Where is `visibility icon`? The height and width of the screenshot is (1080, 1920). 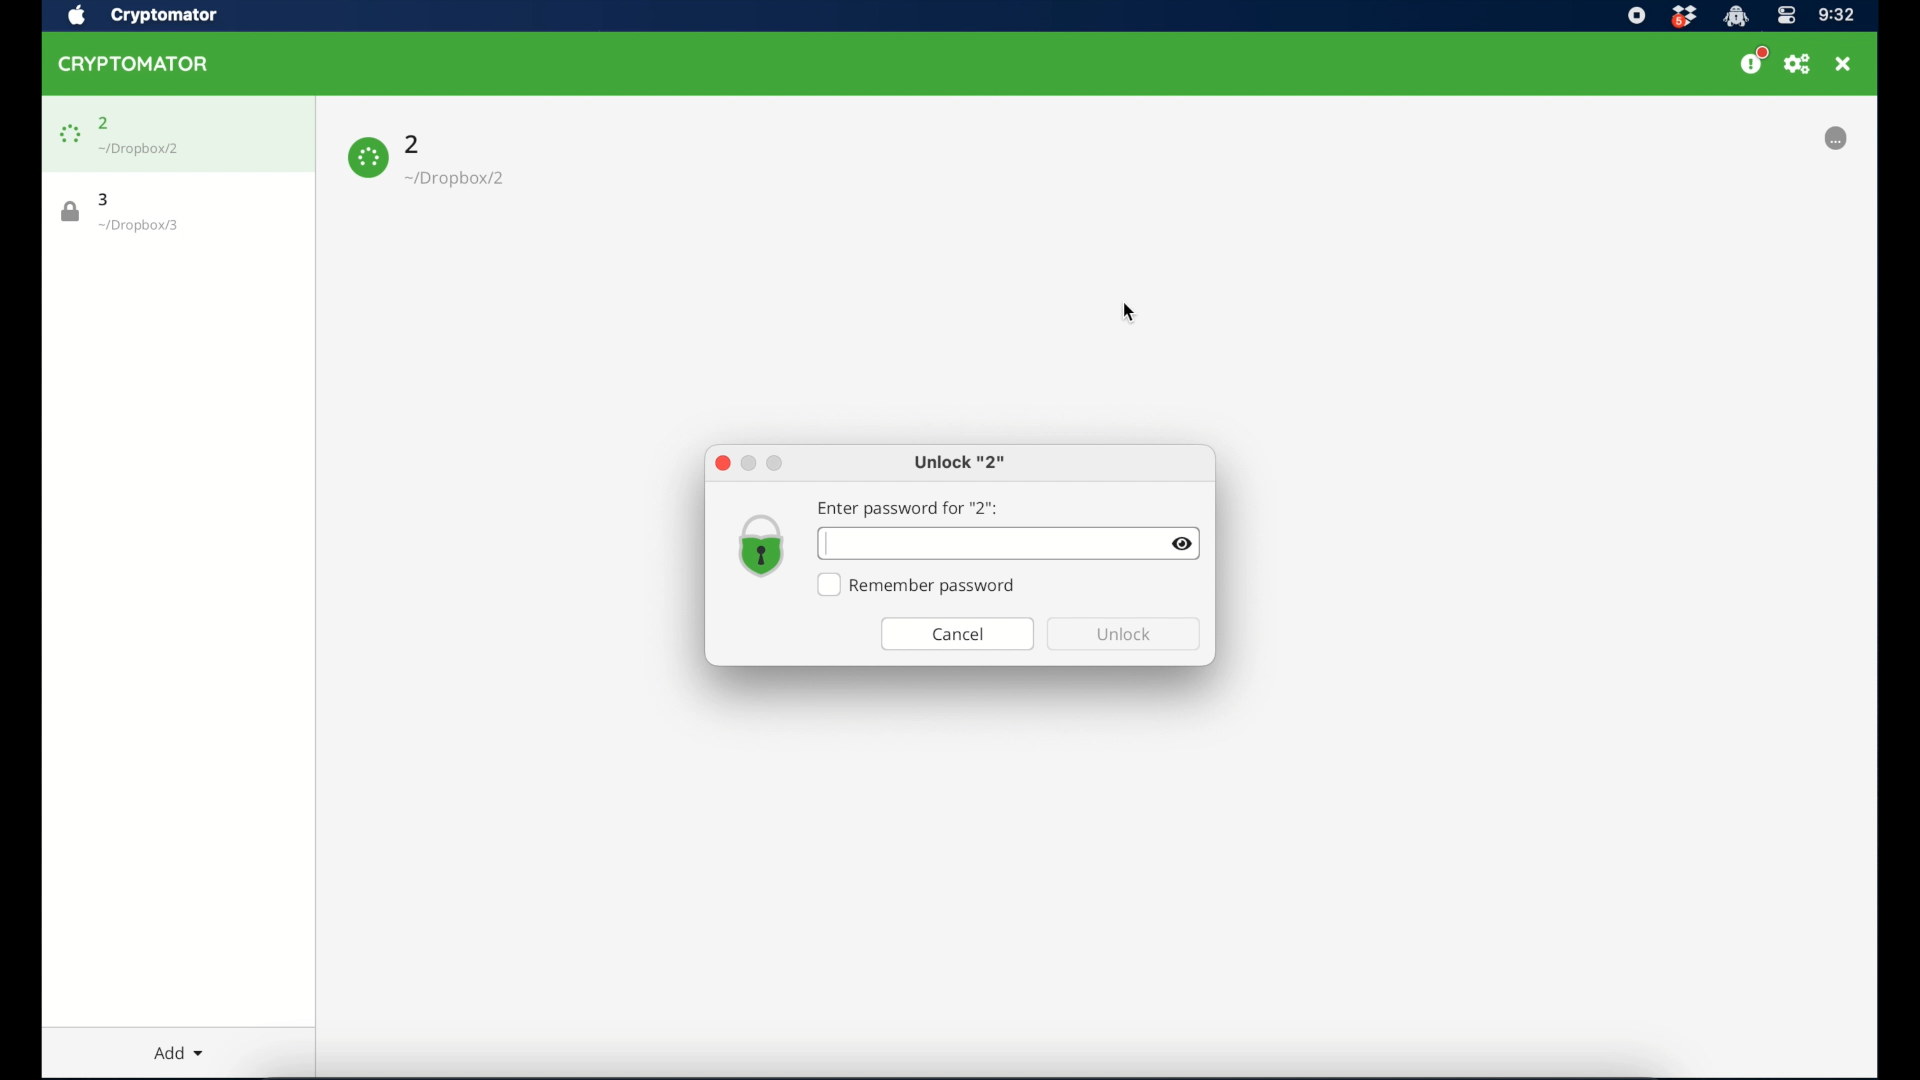 visibility icon is located at coordinates (1183, 544).